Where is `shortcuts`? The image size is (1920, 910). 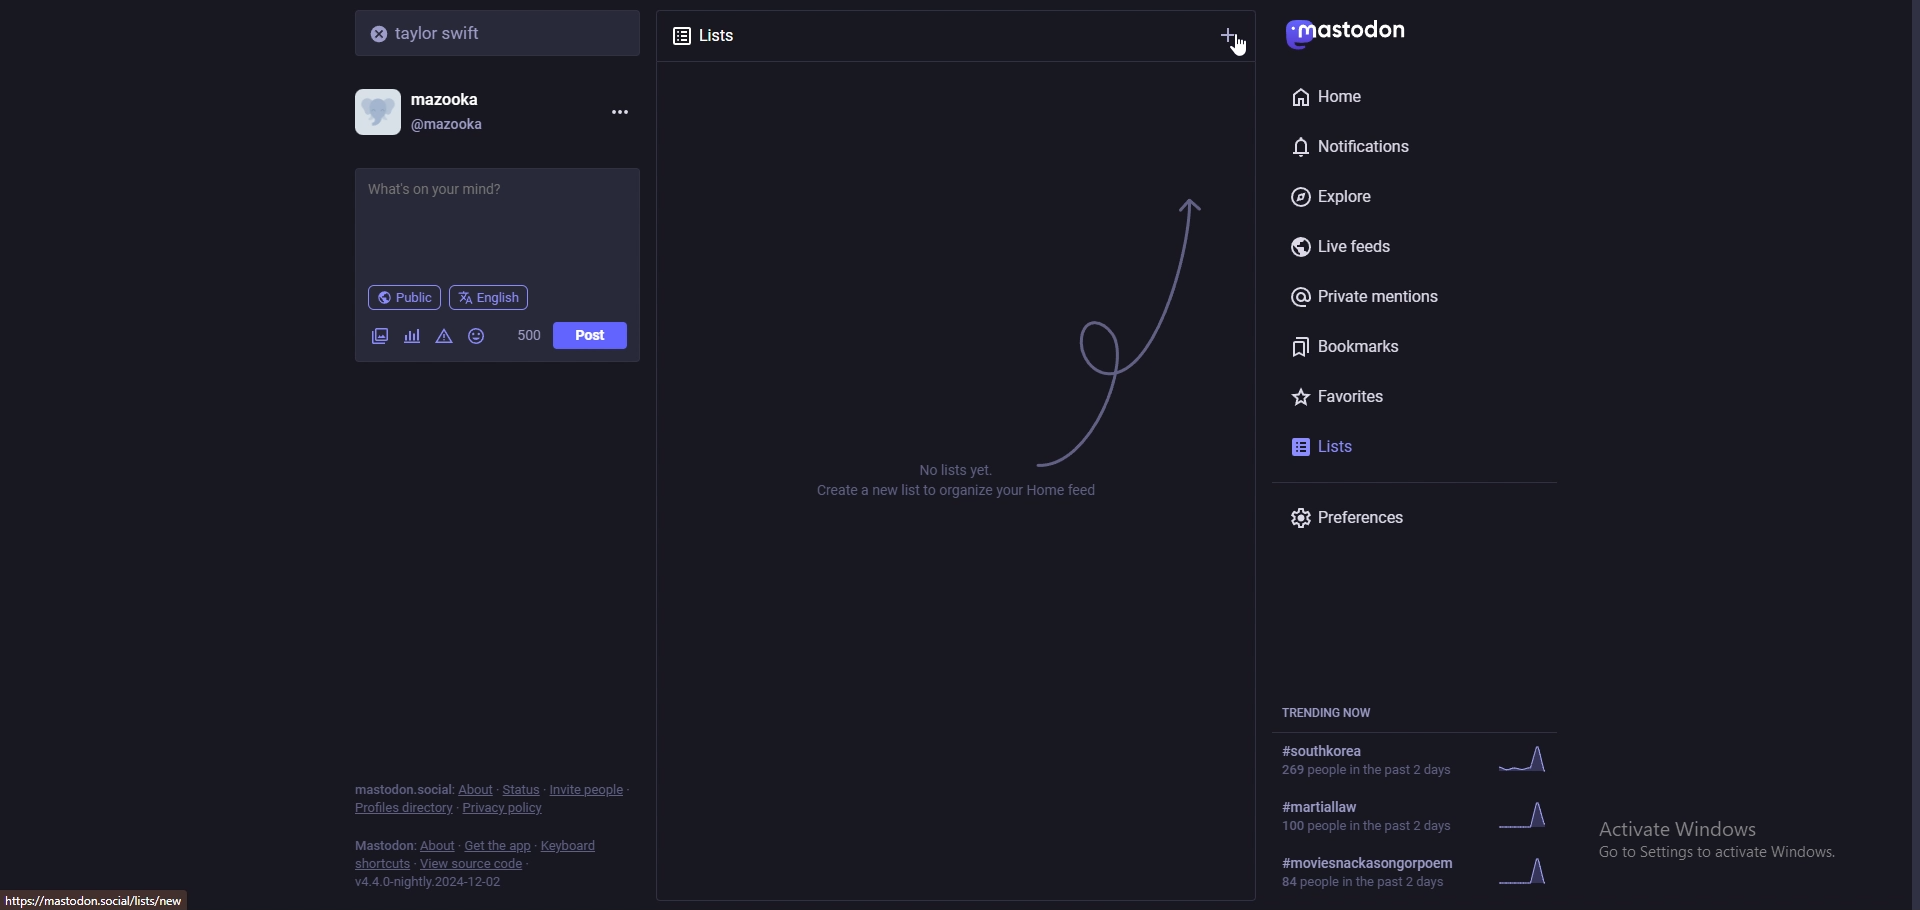
shortcuts is located at coordinates (383, 866).